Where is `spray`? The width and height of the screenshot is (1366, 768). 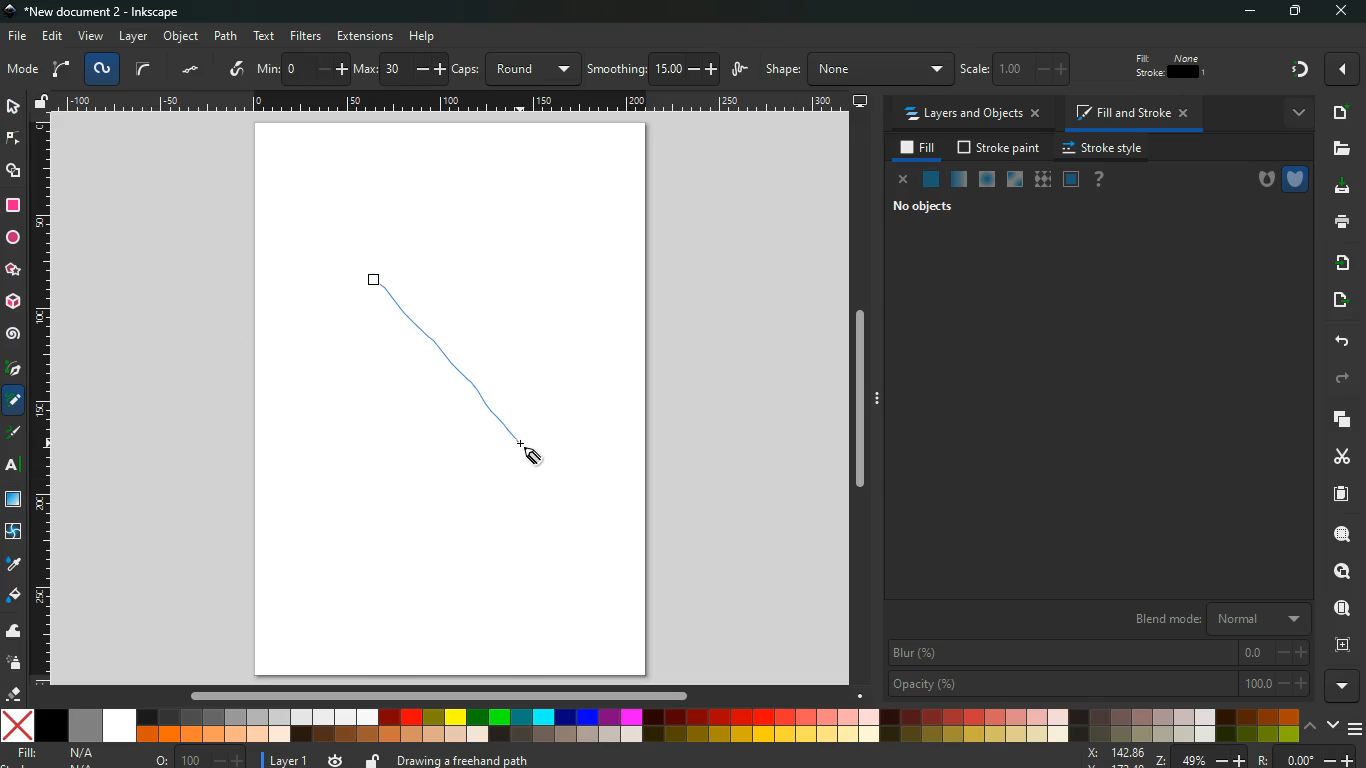
spray is located at coordinates (15, 664).